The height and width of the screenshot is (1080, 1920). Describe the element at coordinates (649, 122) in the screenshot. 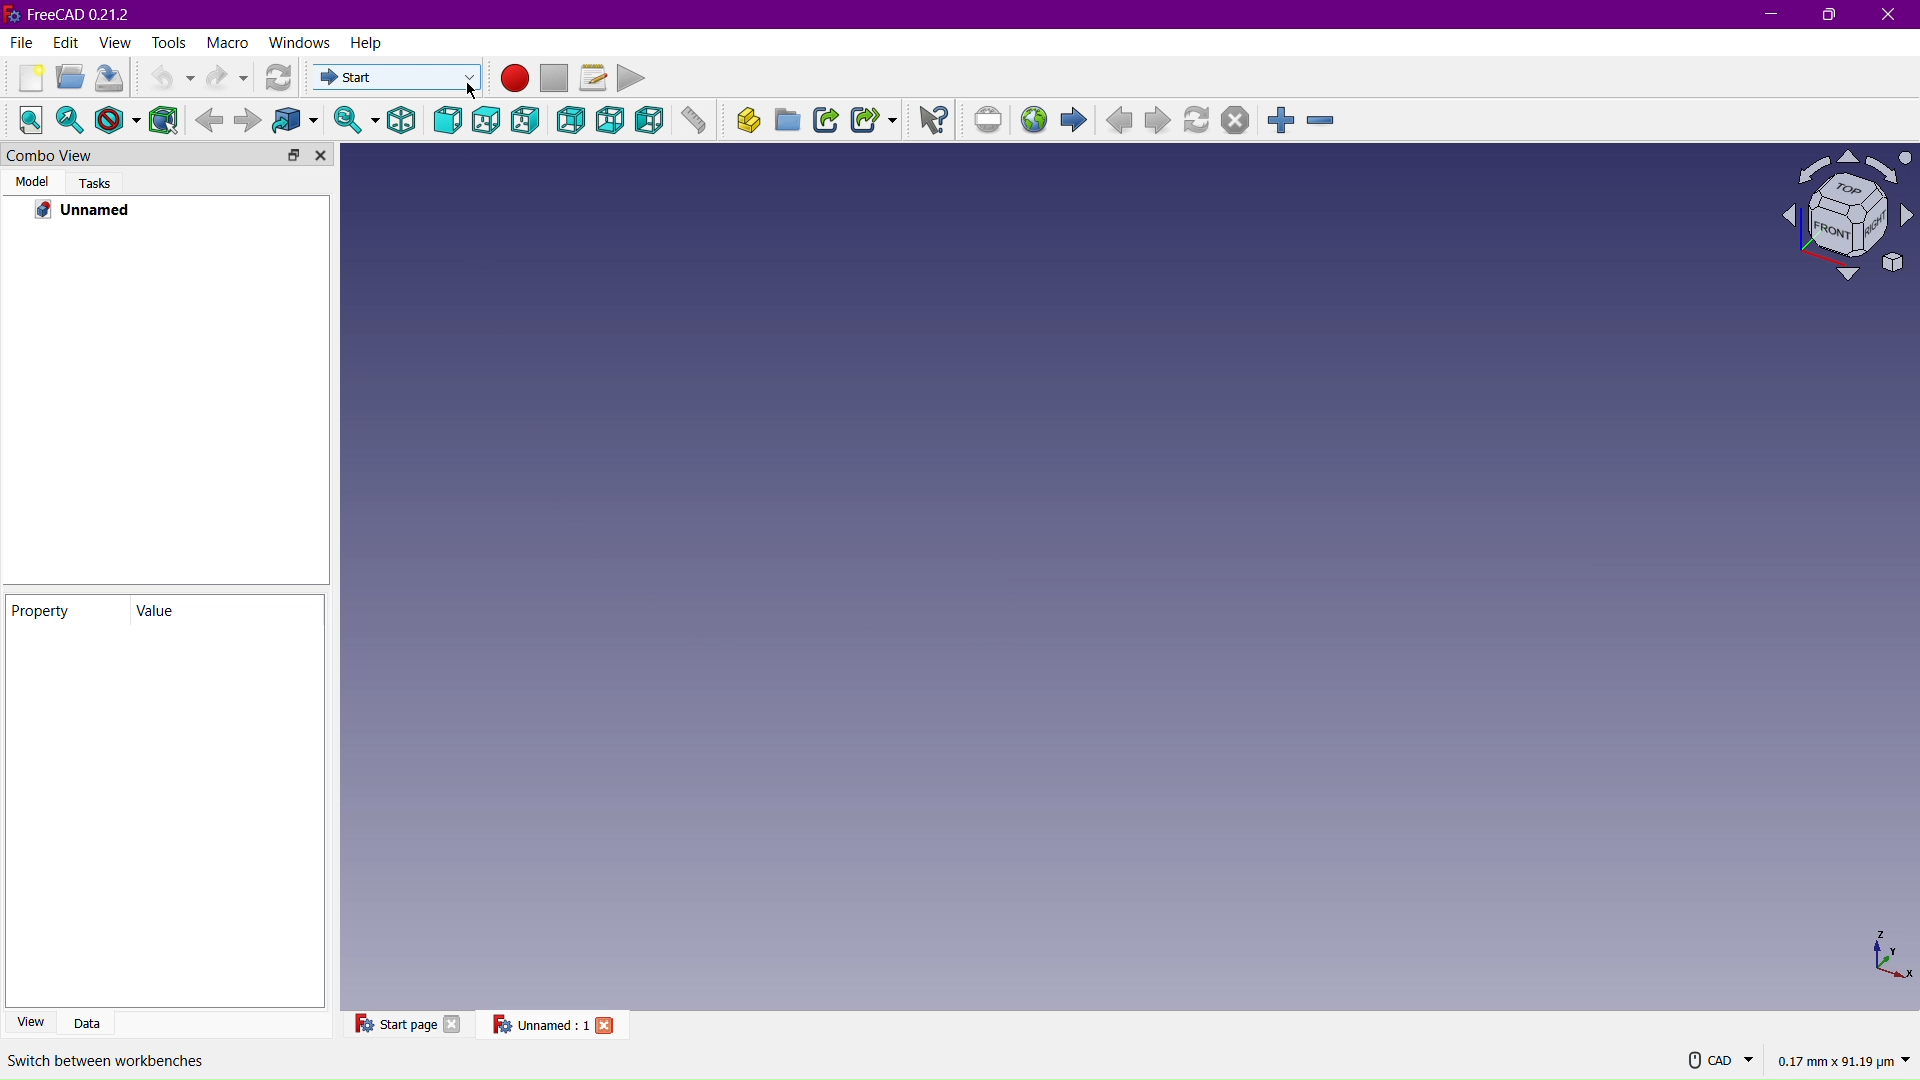

I see `Left` at that location.